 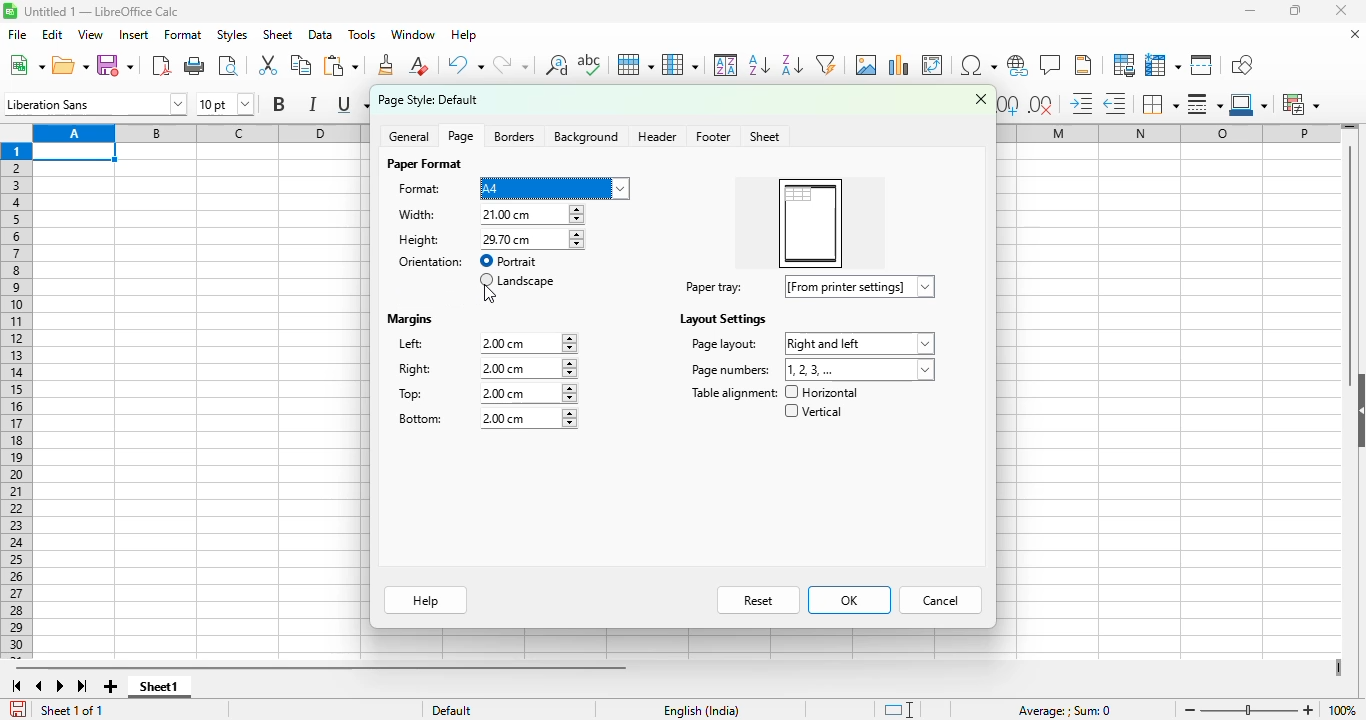 What do you see at coordinates (1250, 10) in the screenshot?
I see `minimize` at bounding box center [1250, 10].